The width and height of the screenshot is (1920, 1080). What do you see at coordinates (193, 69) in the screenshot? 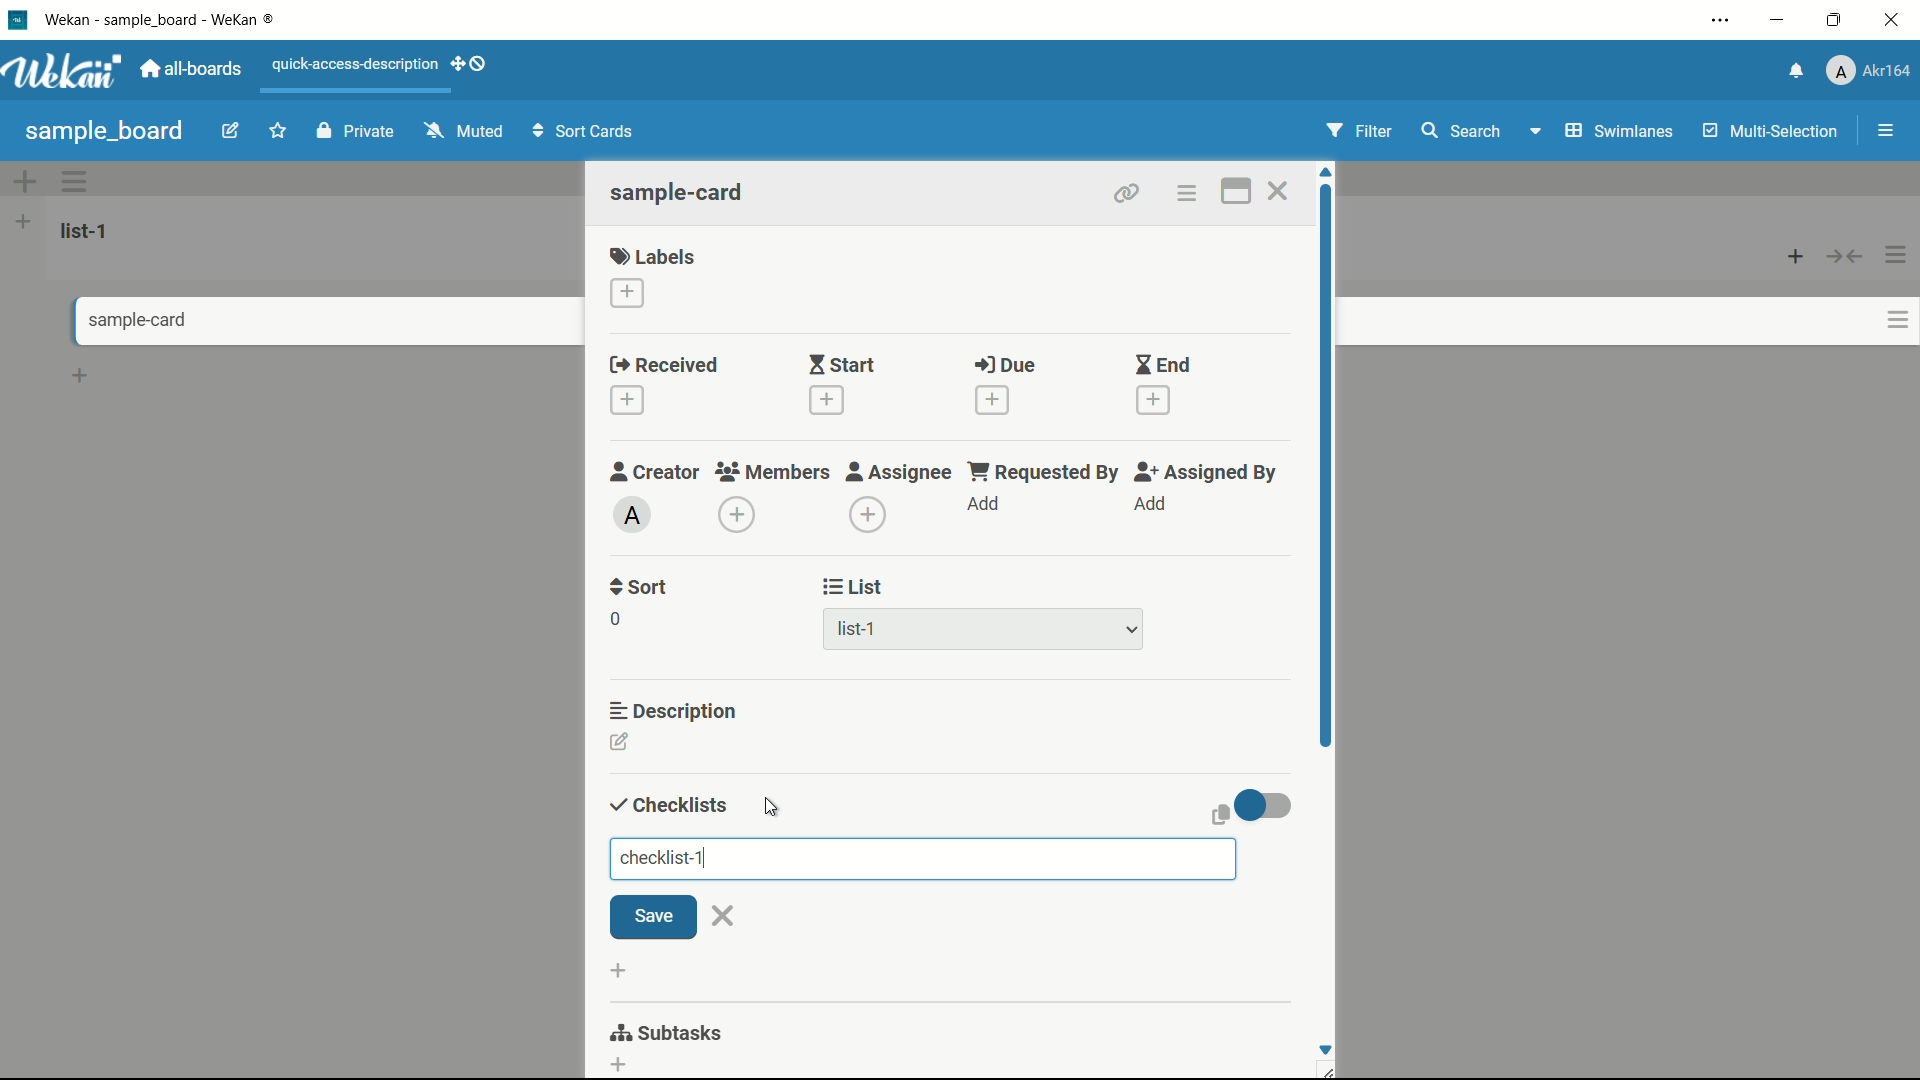
I see `all boards` at bounding box center [193, 69].